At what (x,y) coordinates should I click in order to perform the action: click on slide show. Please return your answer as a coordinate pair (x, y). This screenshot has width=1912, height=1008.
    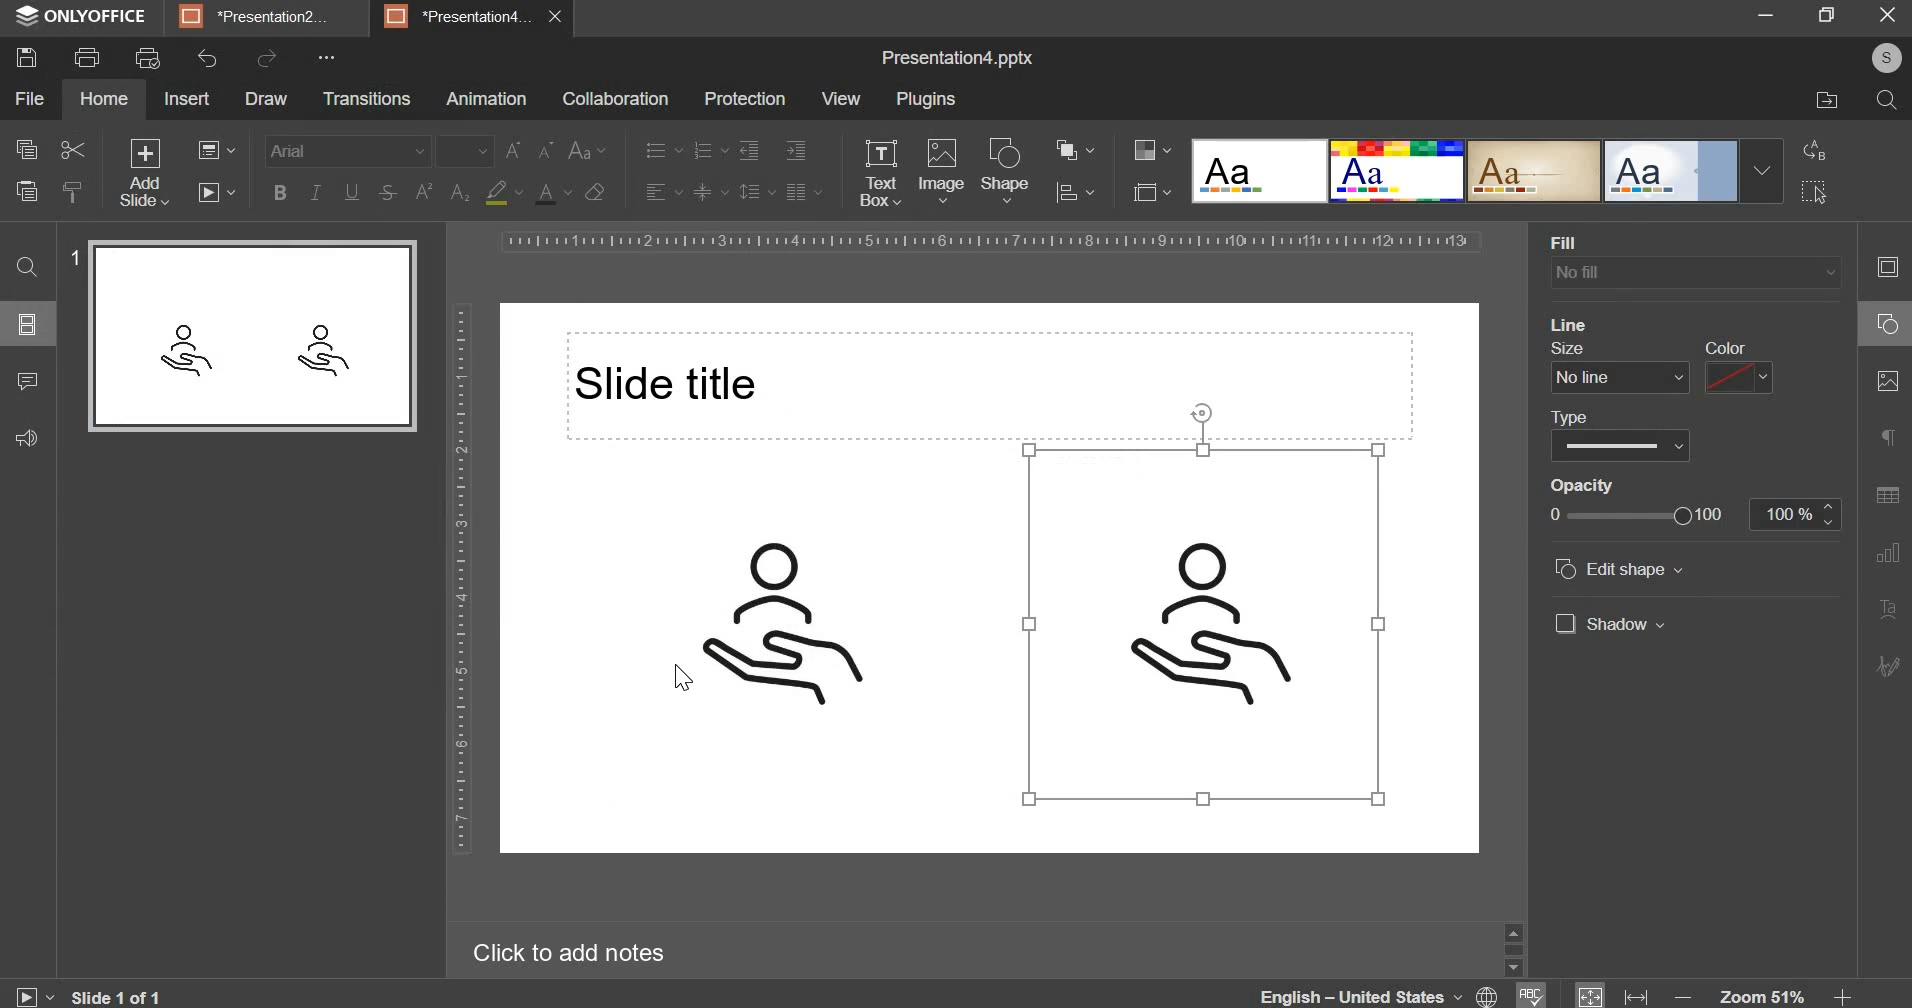
    Looking at the image, I should click on (32, 993).